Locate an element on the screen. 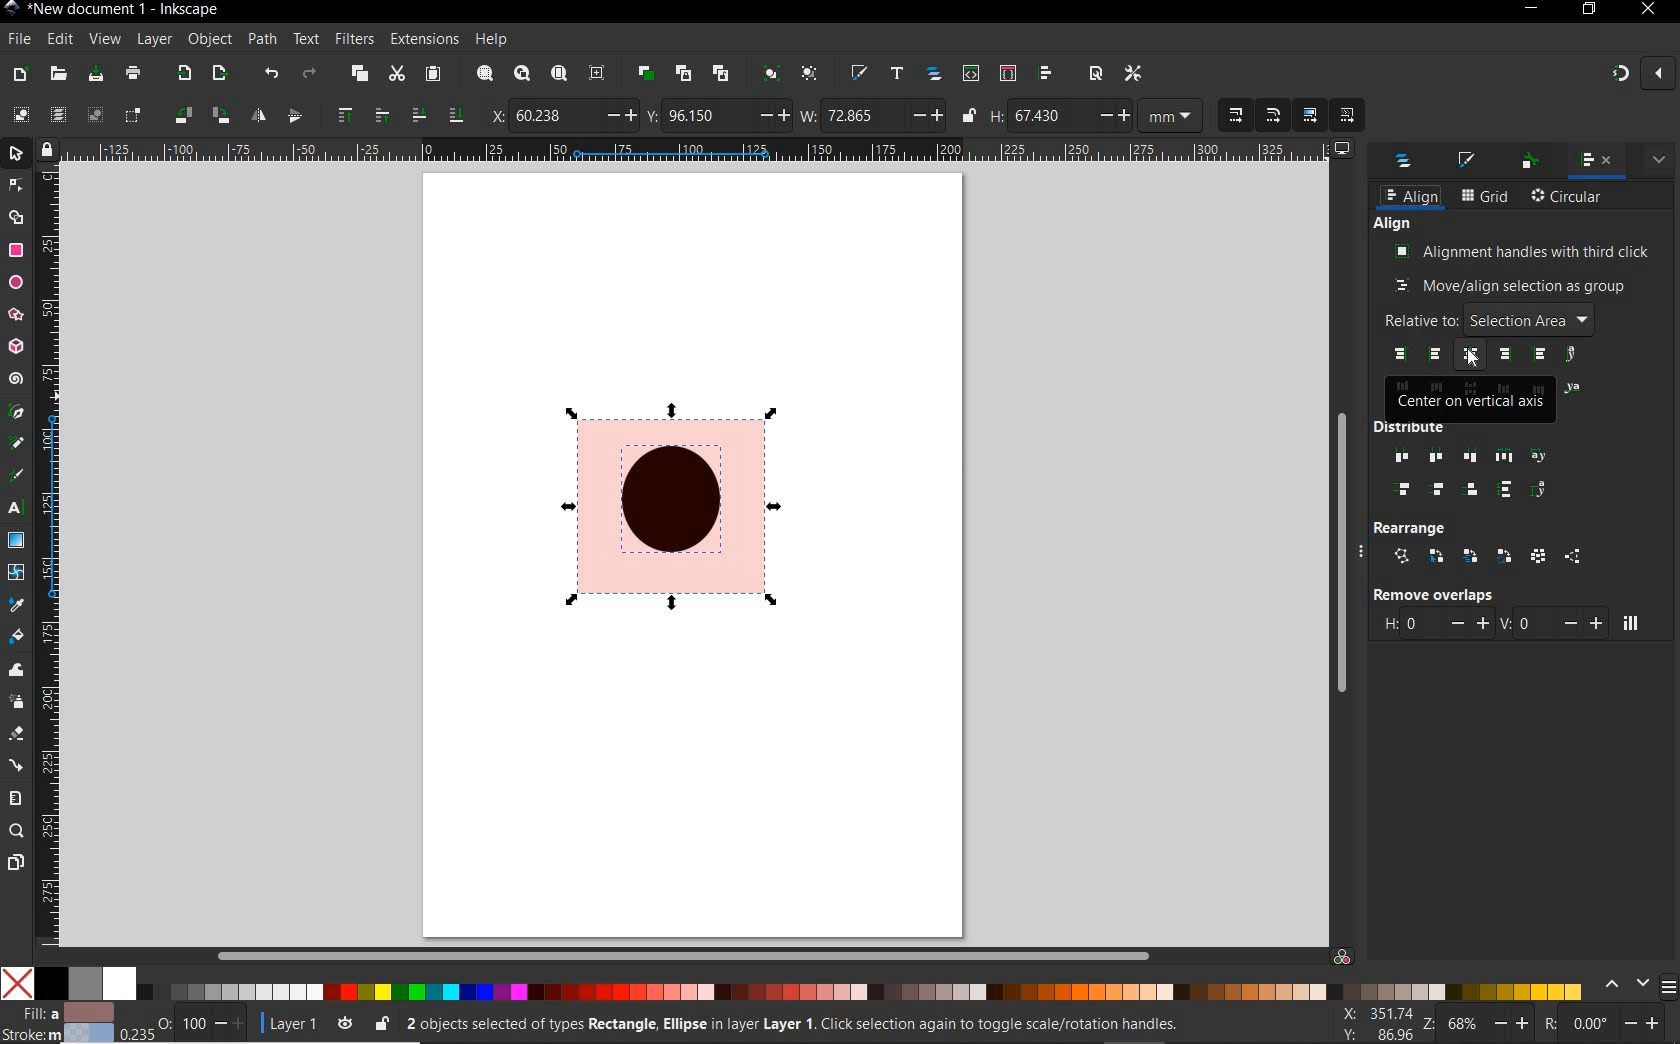  EVEN RIGHT EDGES is located at coordinates (1472, 458).